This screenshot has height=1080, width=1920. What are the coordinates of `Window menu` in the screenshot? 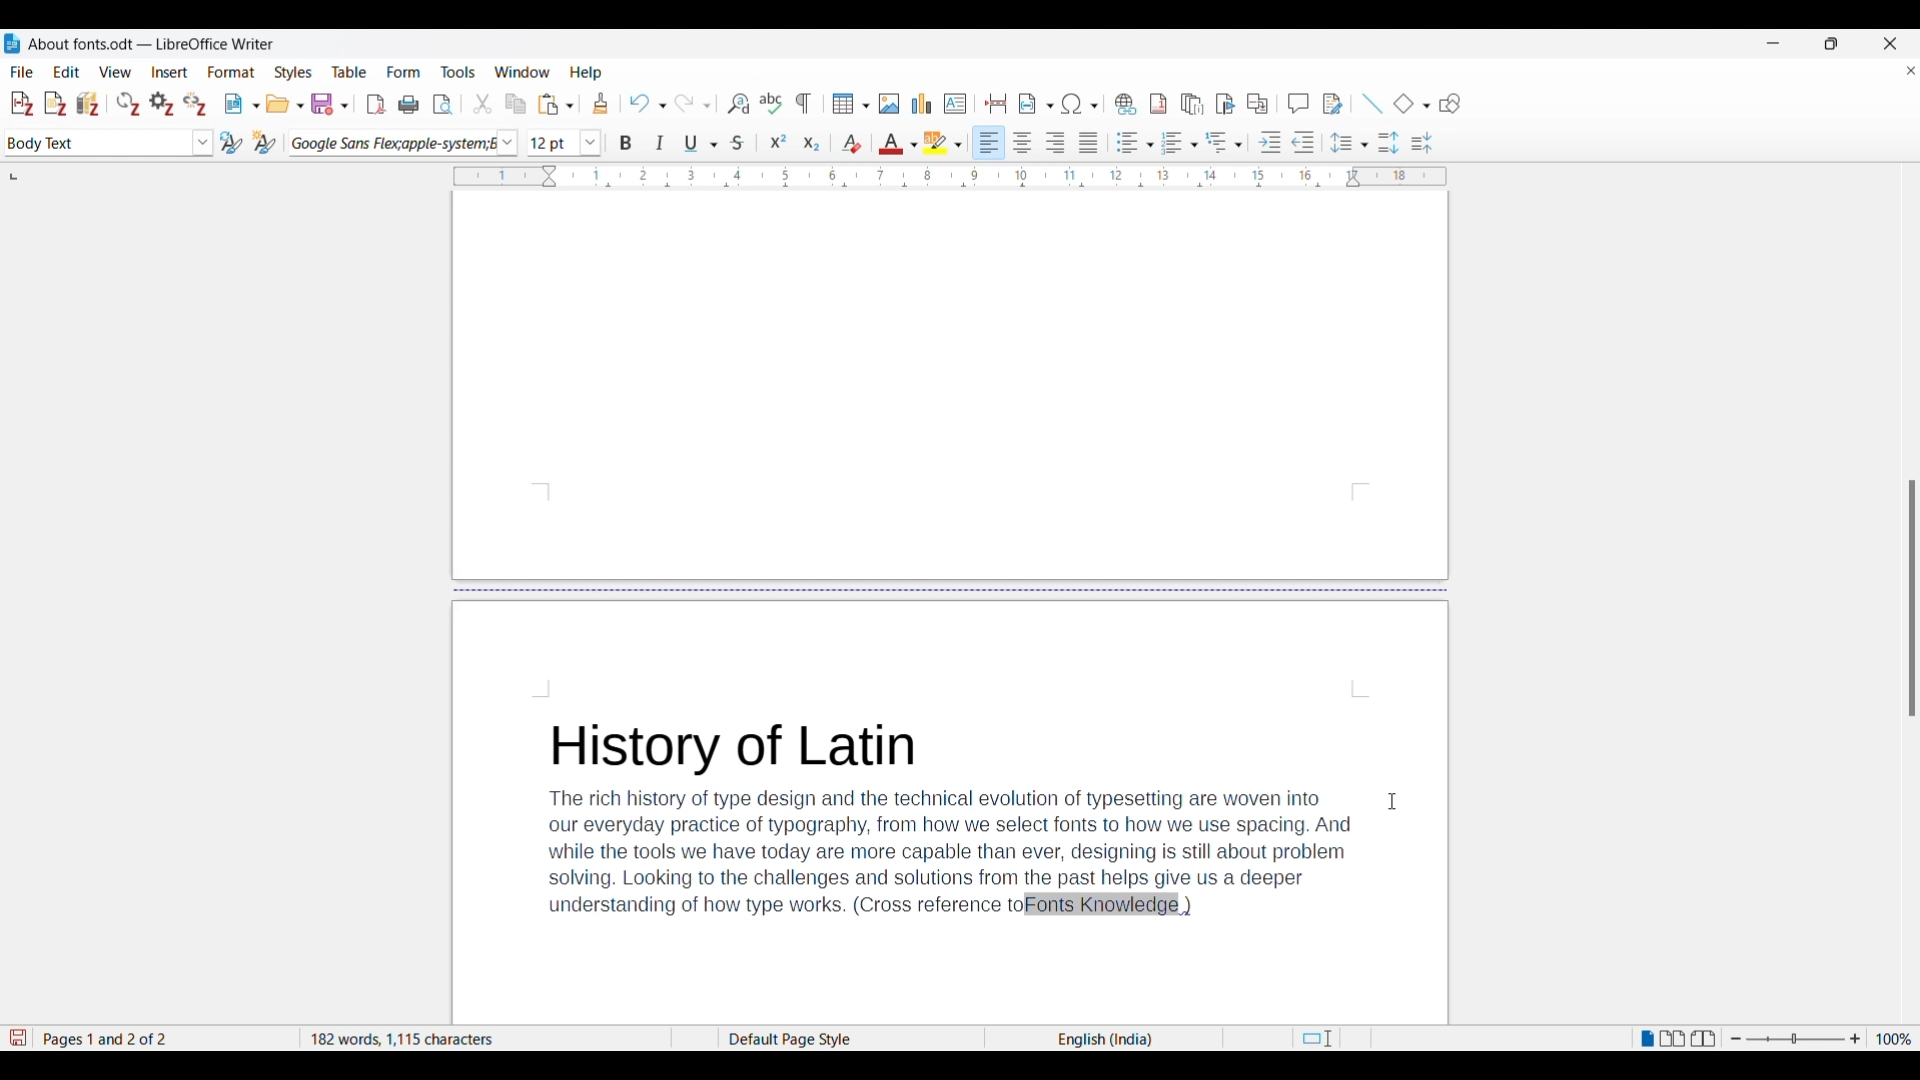 It's located at (523, 72).